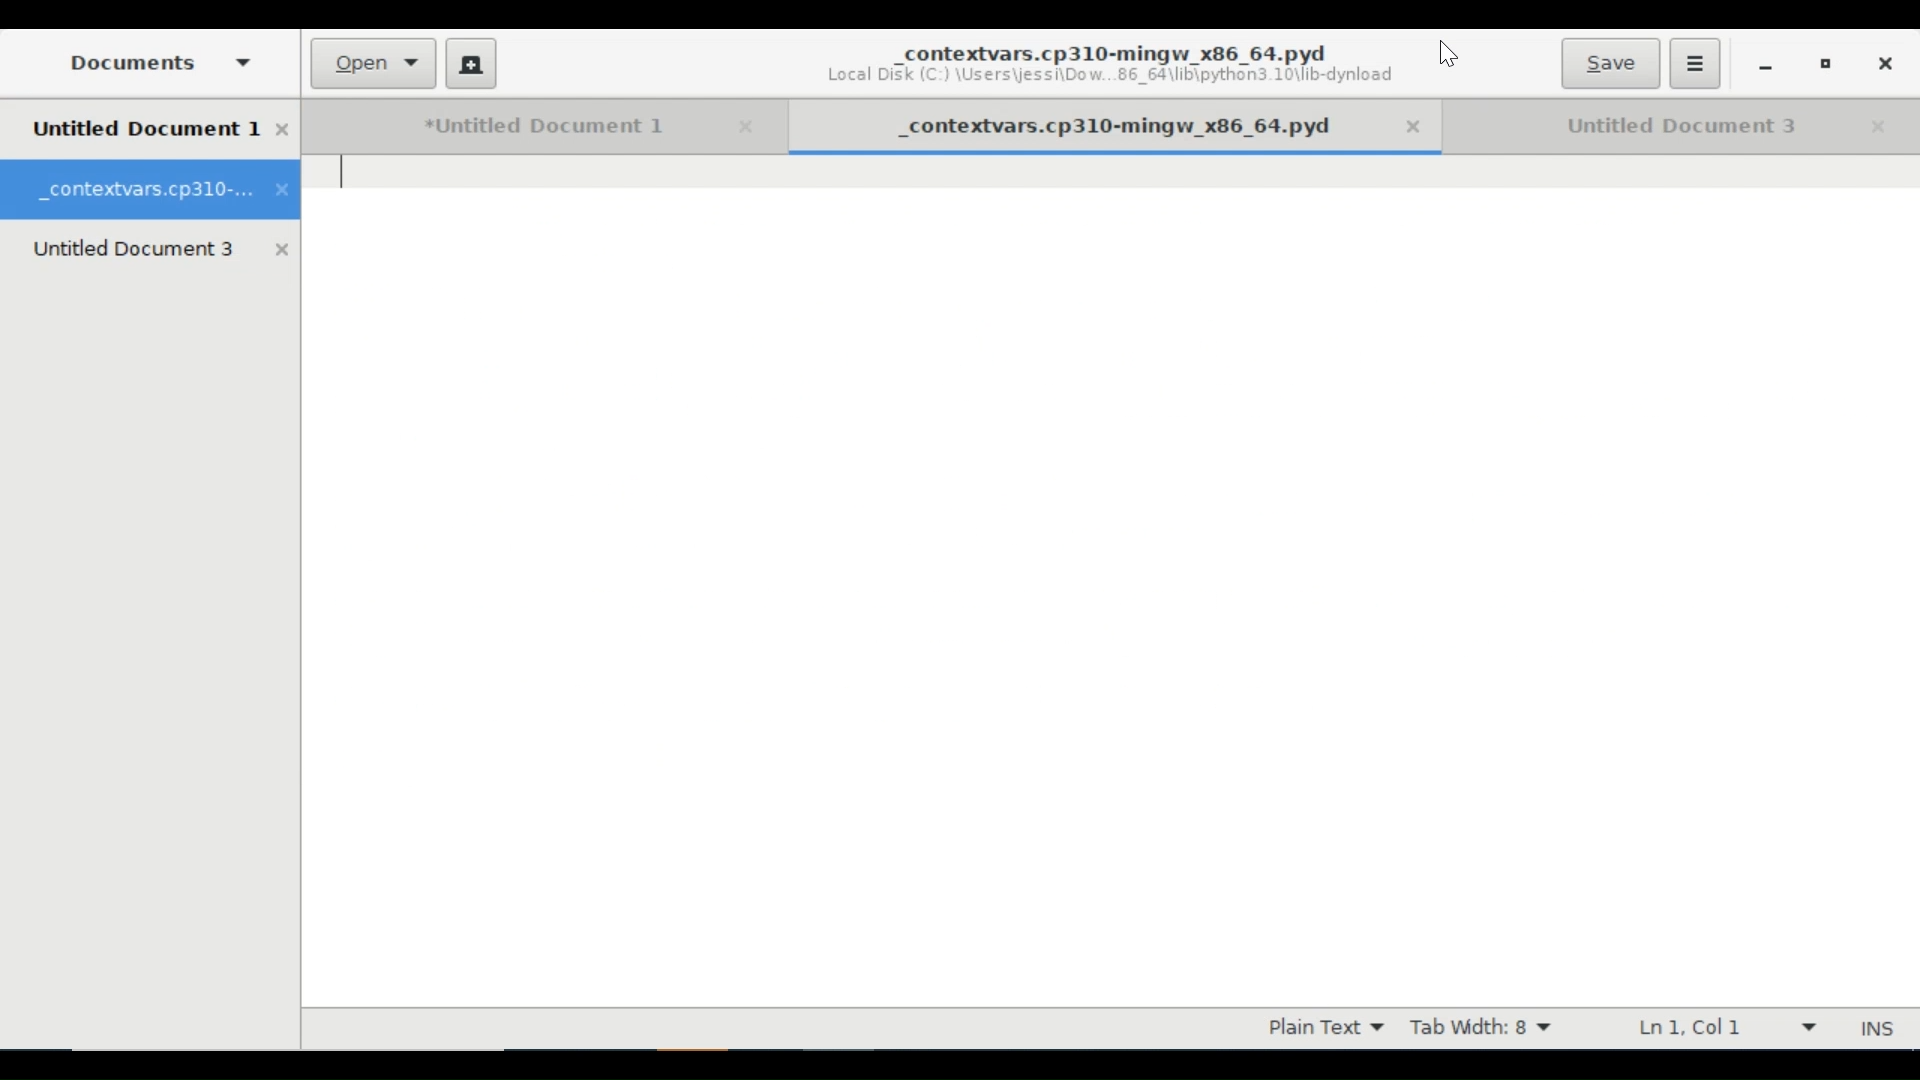 This screenshot has height=1080, width=1920. Describe the element at coordinates (1422, 128) in the screenshot. I see `Close` at that location.